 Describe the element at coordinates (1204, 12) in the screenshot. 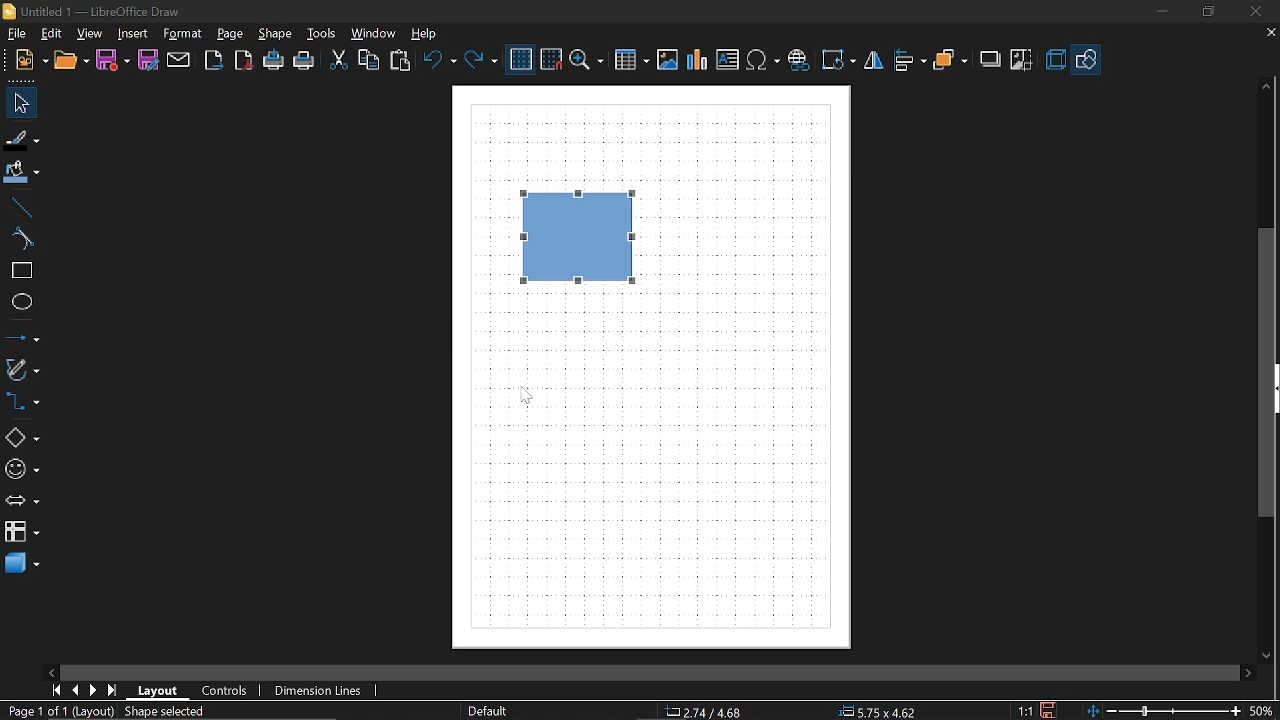

I see `Restore down` at that location.